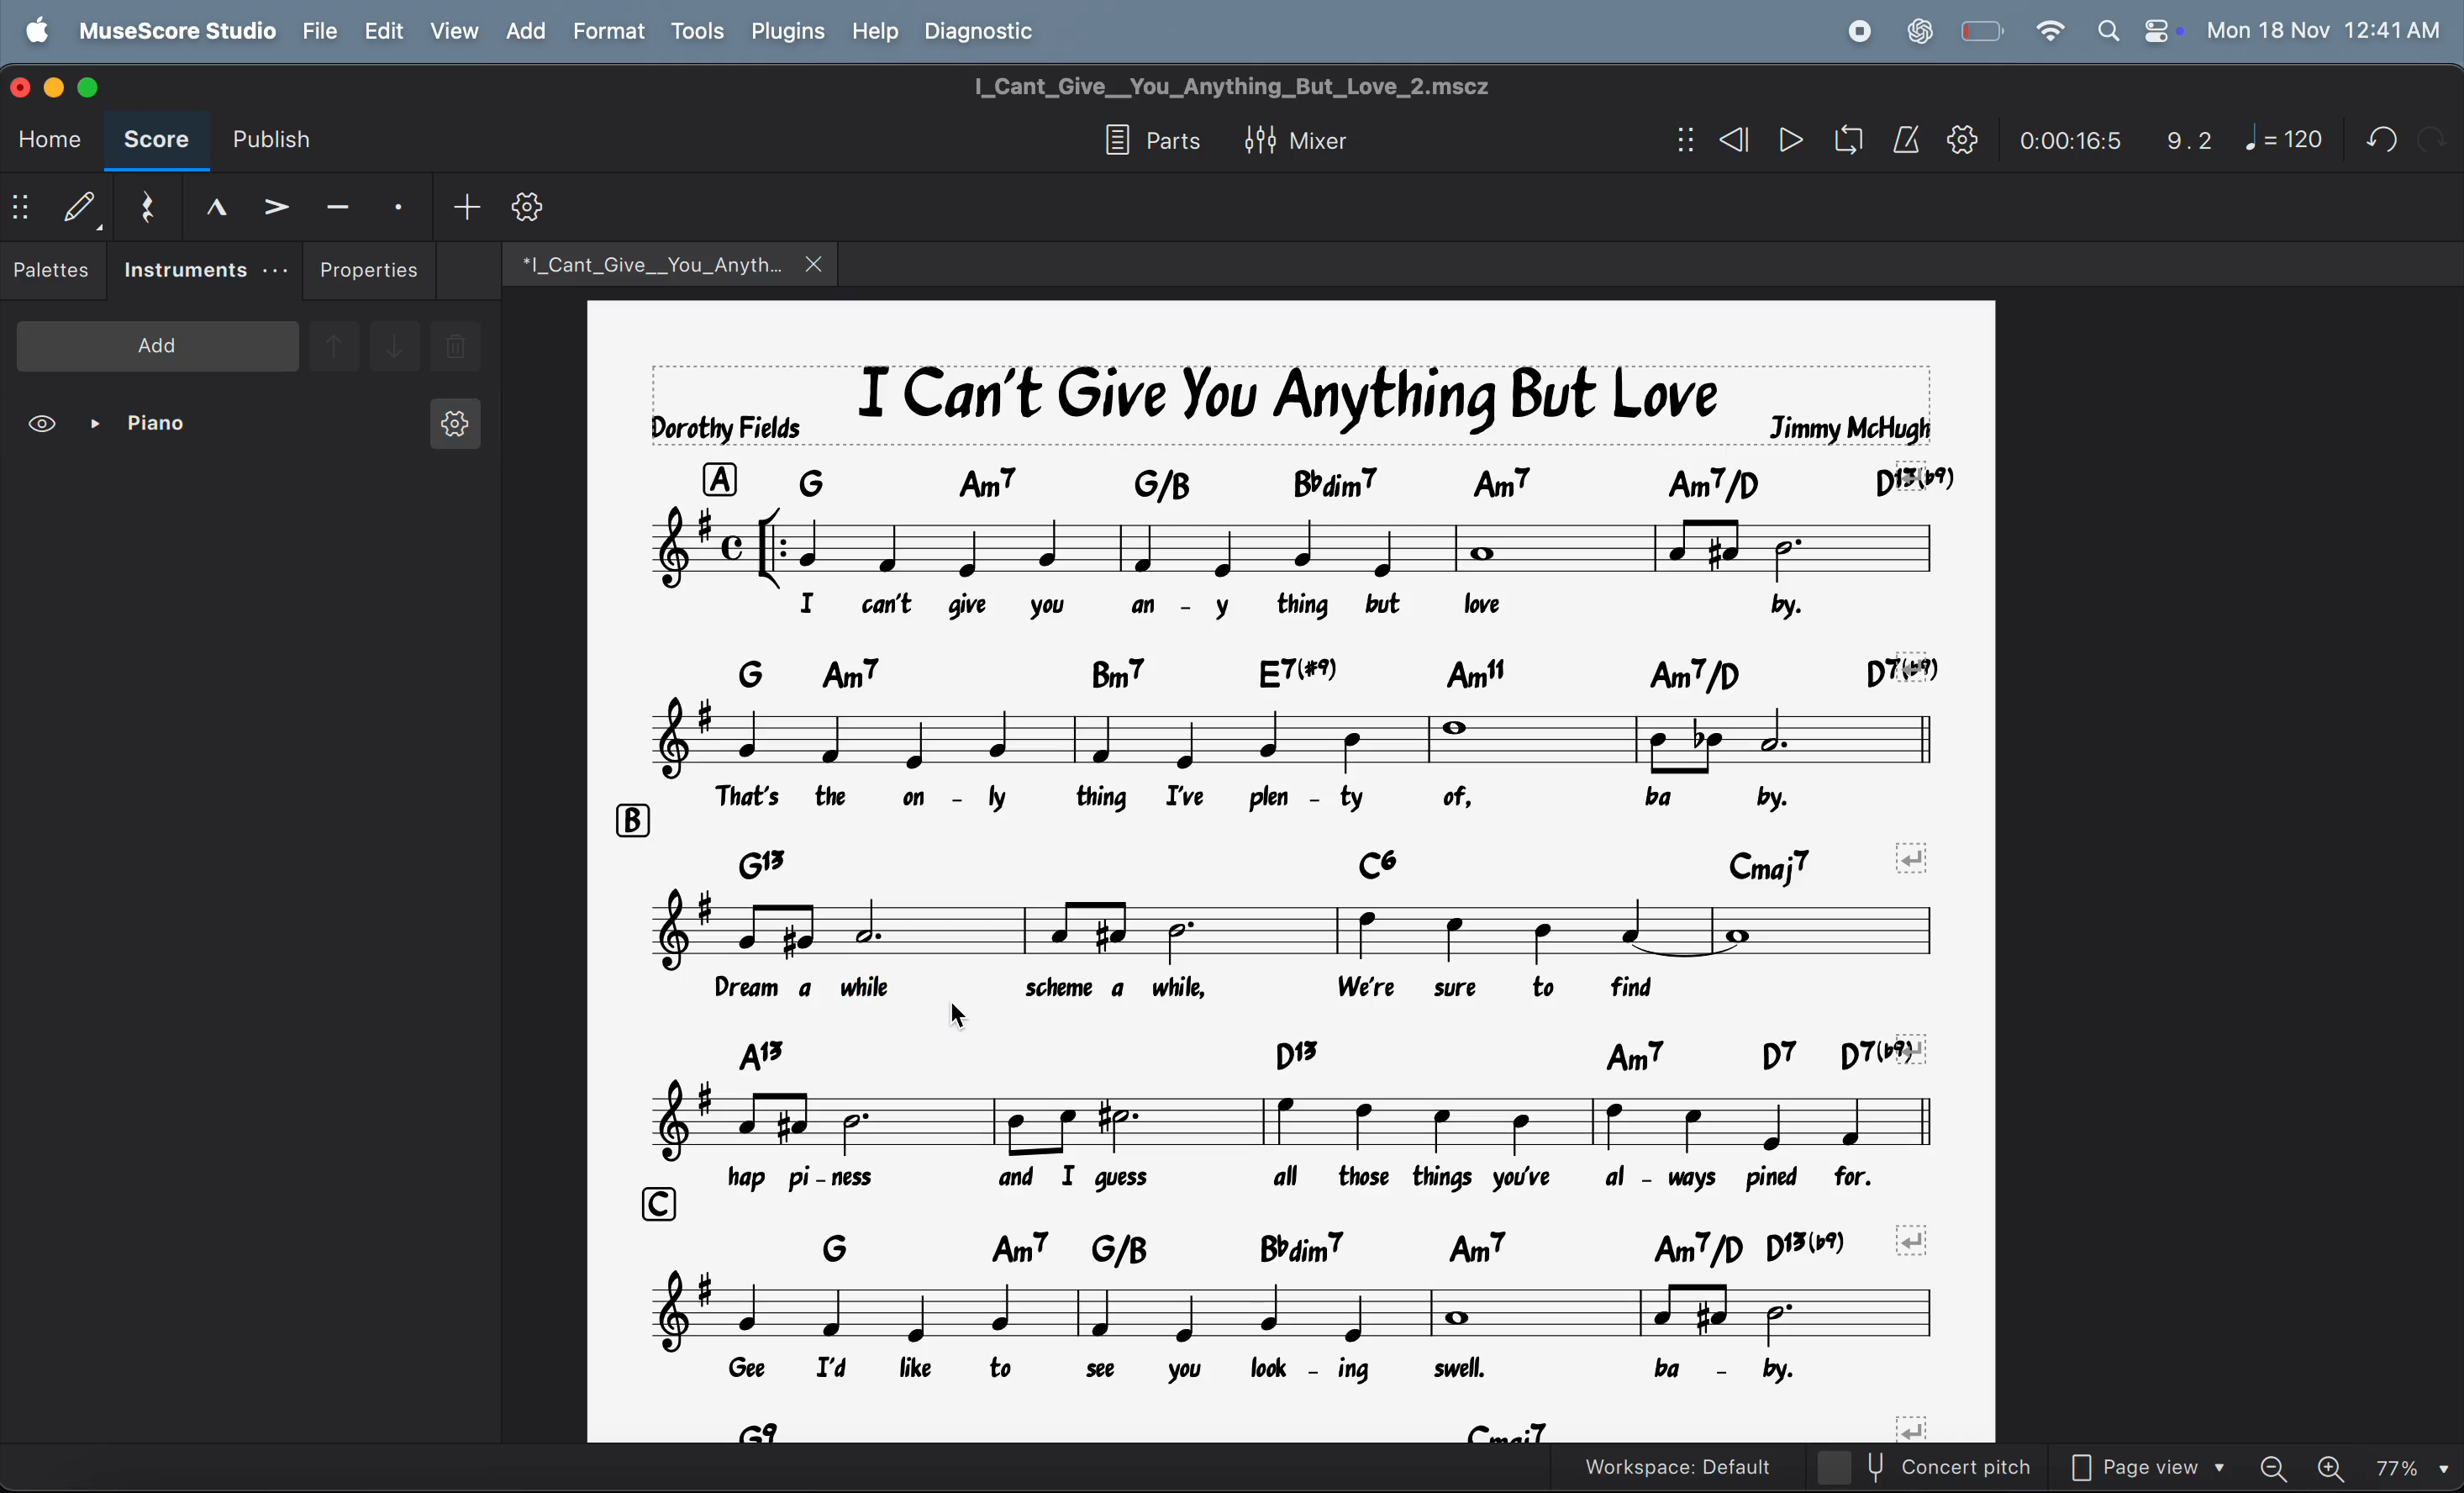  Describe the element at coordinates (649, 1202) in the screenshot. I see `row` at that location.